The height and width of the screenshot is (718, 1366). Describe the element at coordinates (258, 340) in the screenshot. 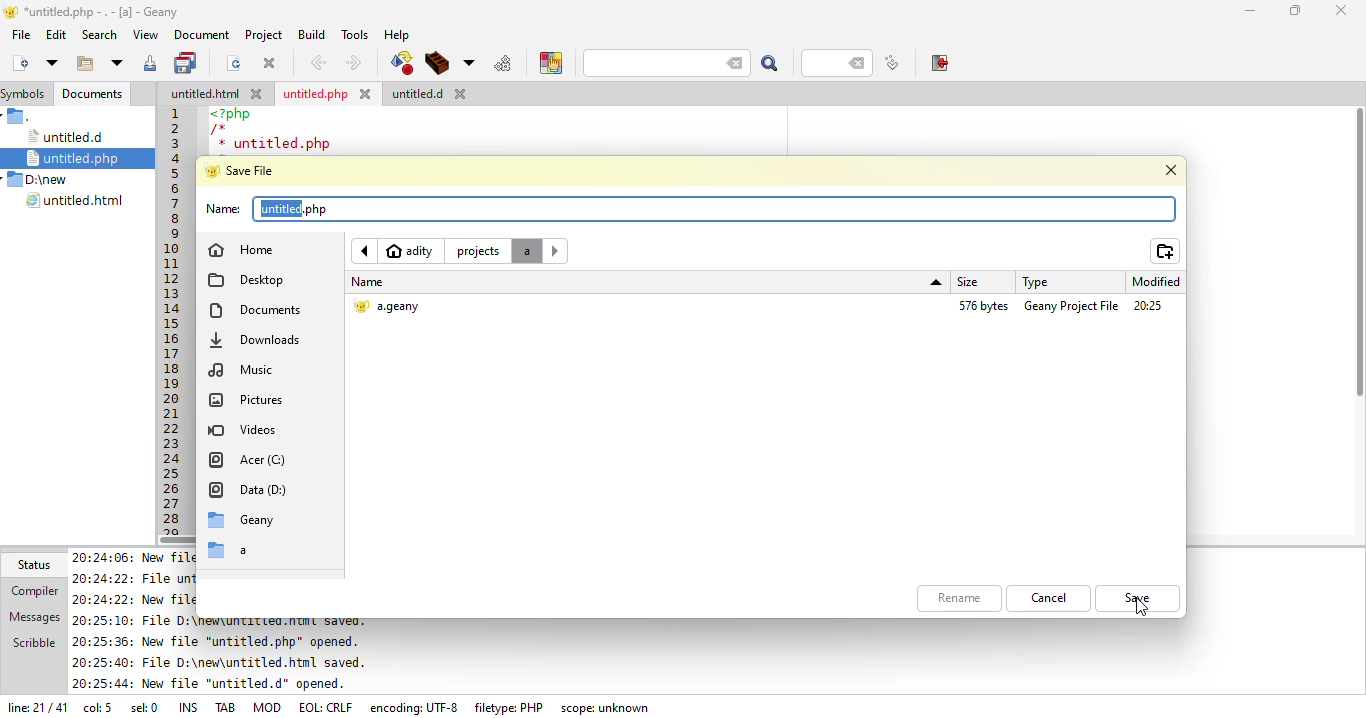

I see `downloads` at that location.